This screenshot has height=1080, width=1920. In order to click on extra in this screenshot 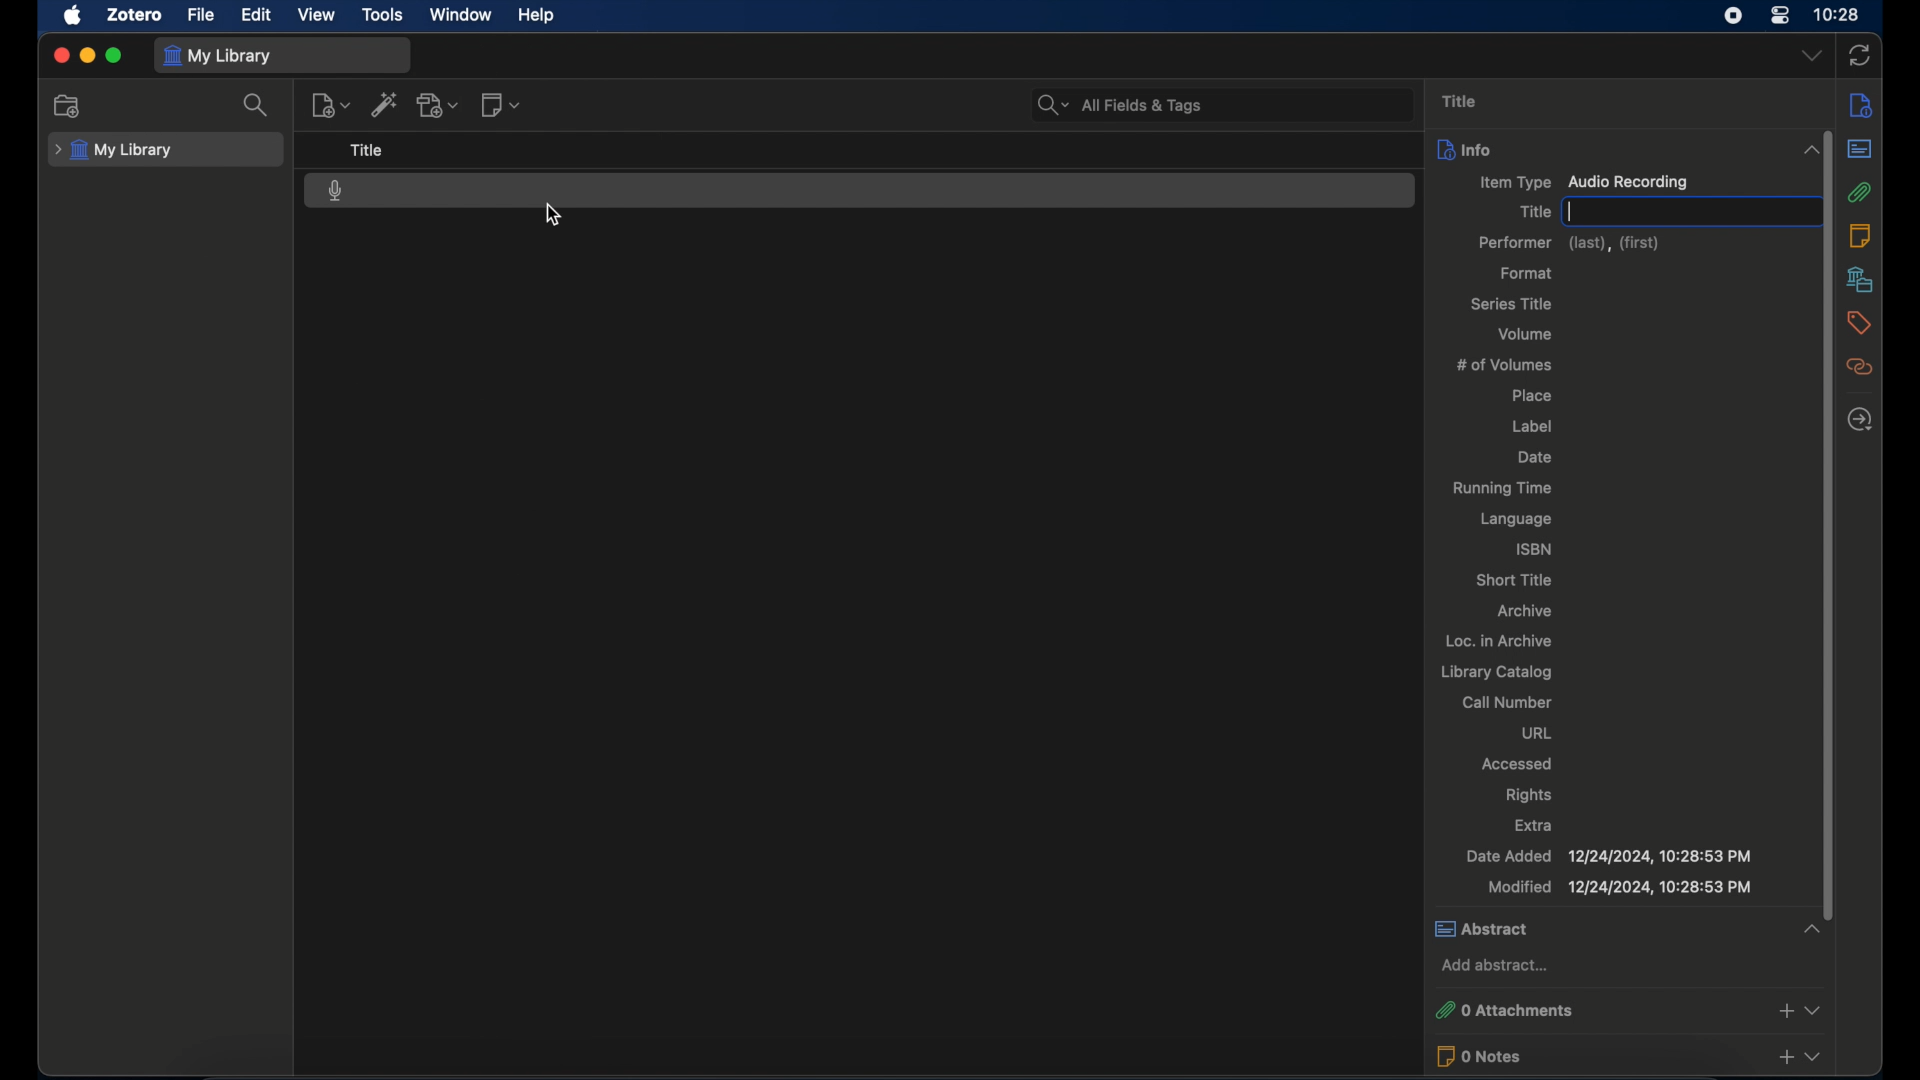, I will do `click(1535, 826)`.